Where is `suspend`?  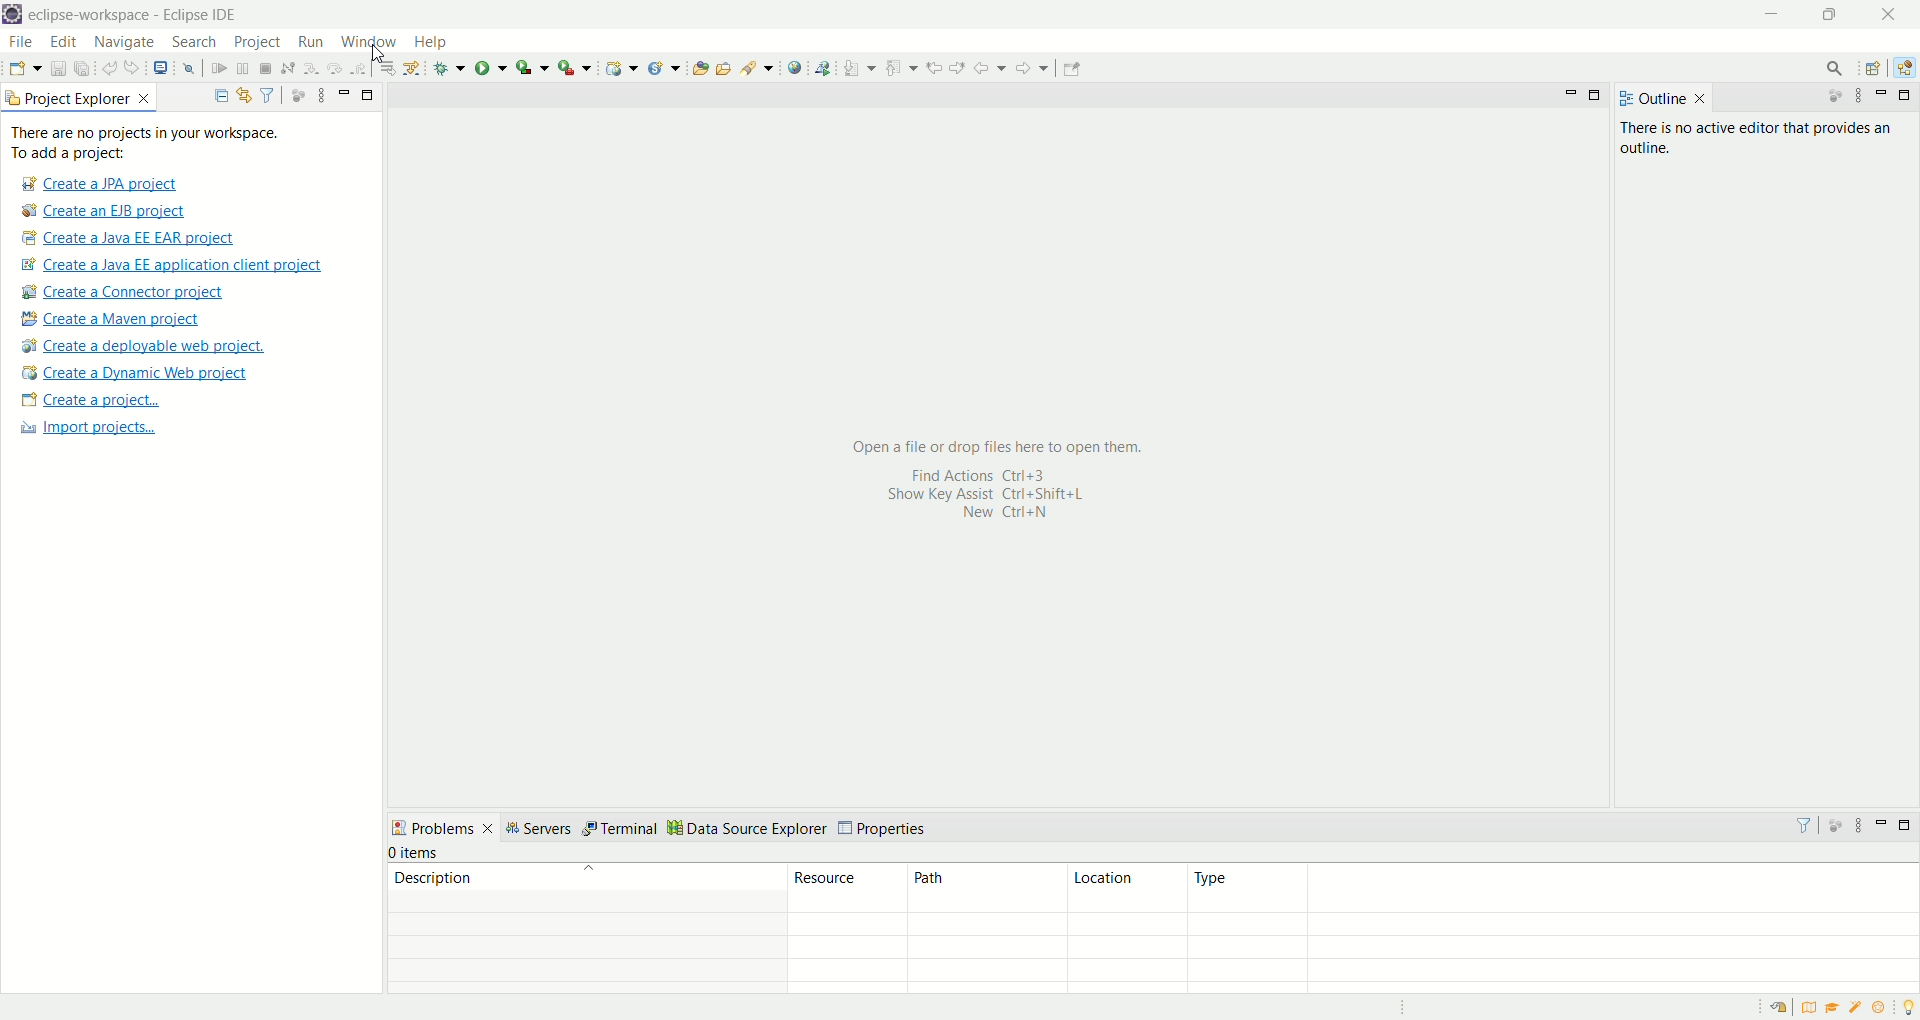 suspend is located at coordinates (243, 70).